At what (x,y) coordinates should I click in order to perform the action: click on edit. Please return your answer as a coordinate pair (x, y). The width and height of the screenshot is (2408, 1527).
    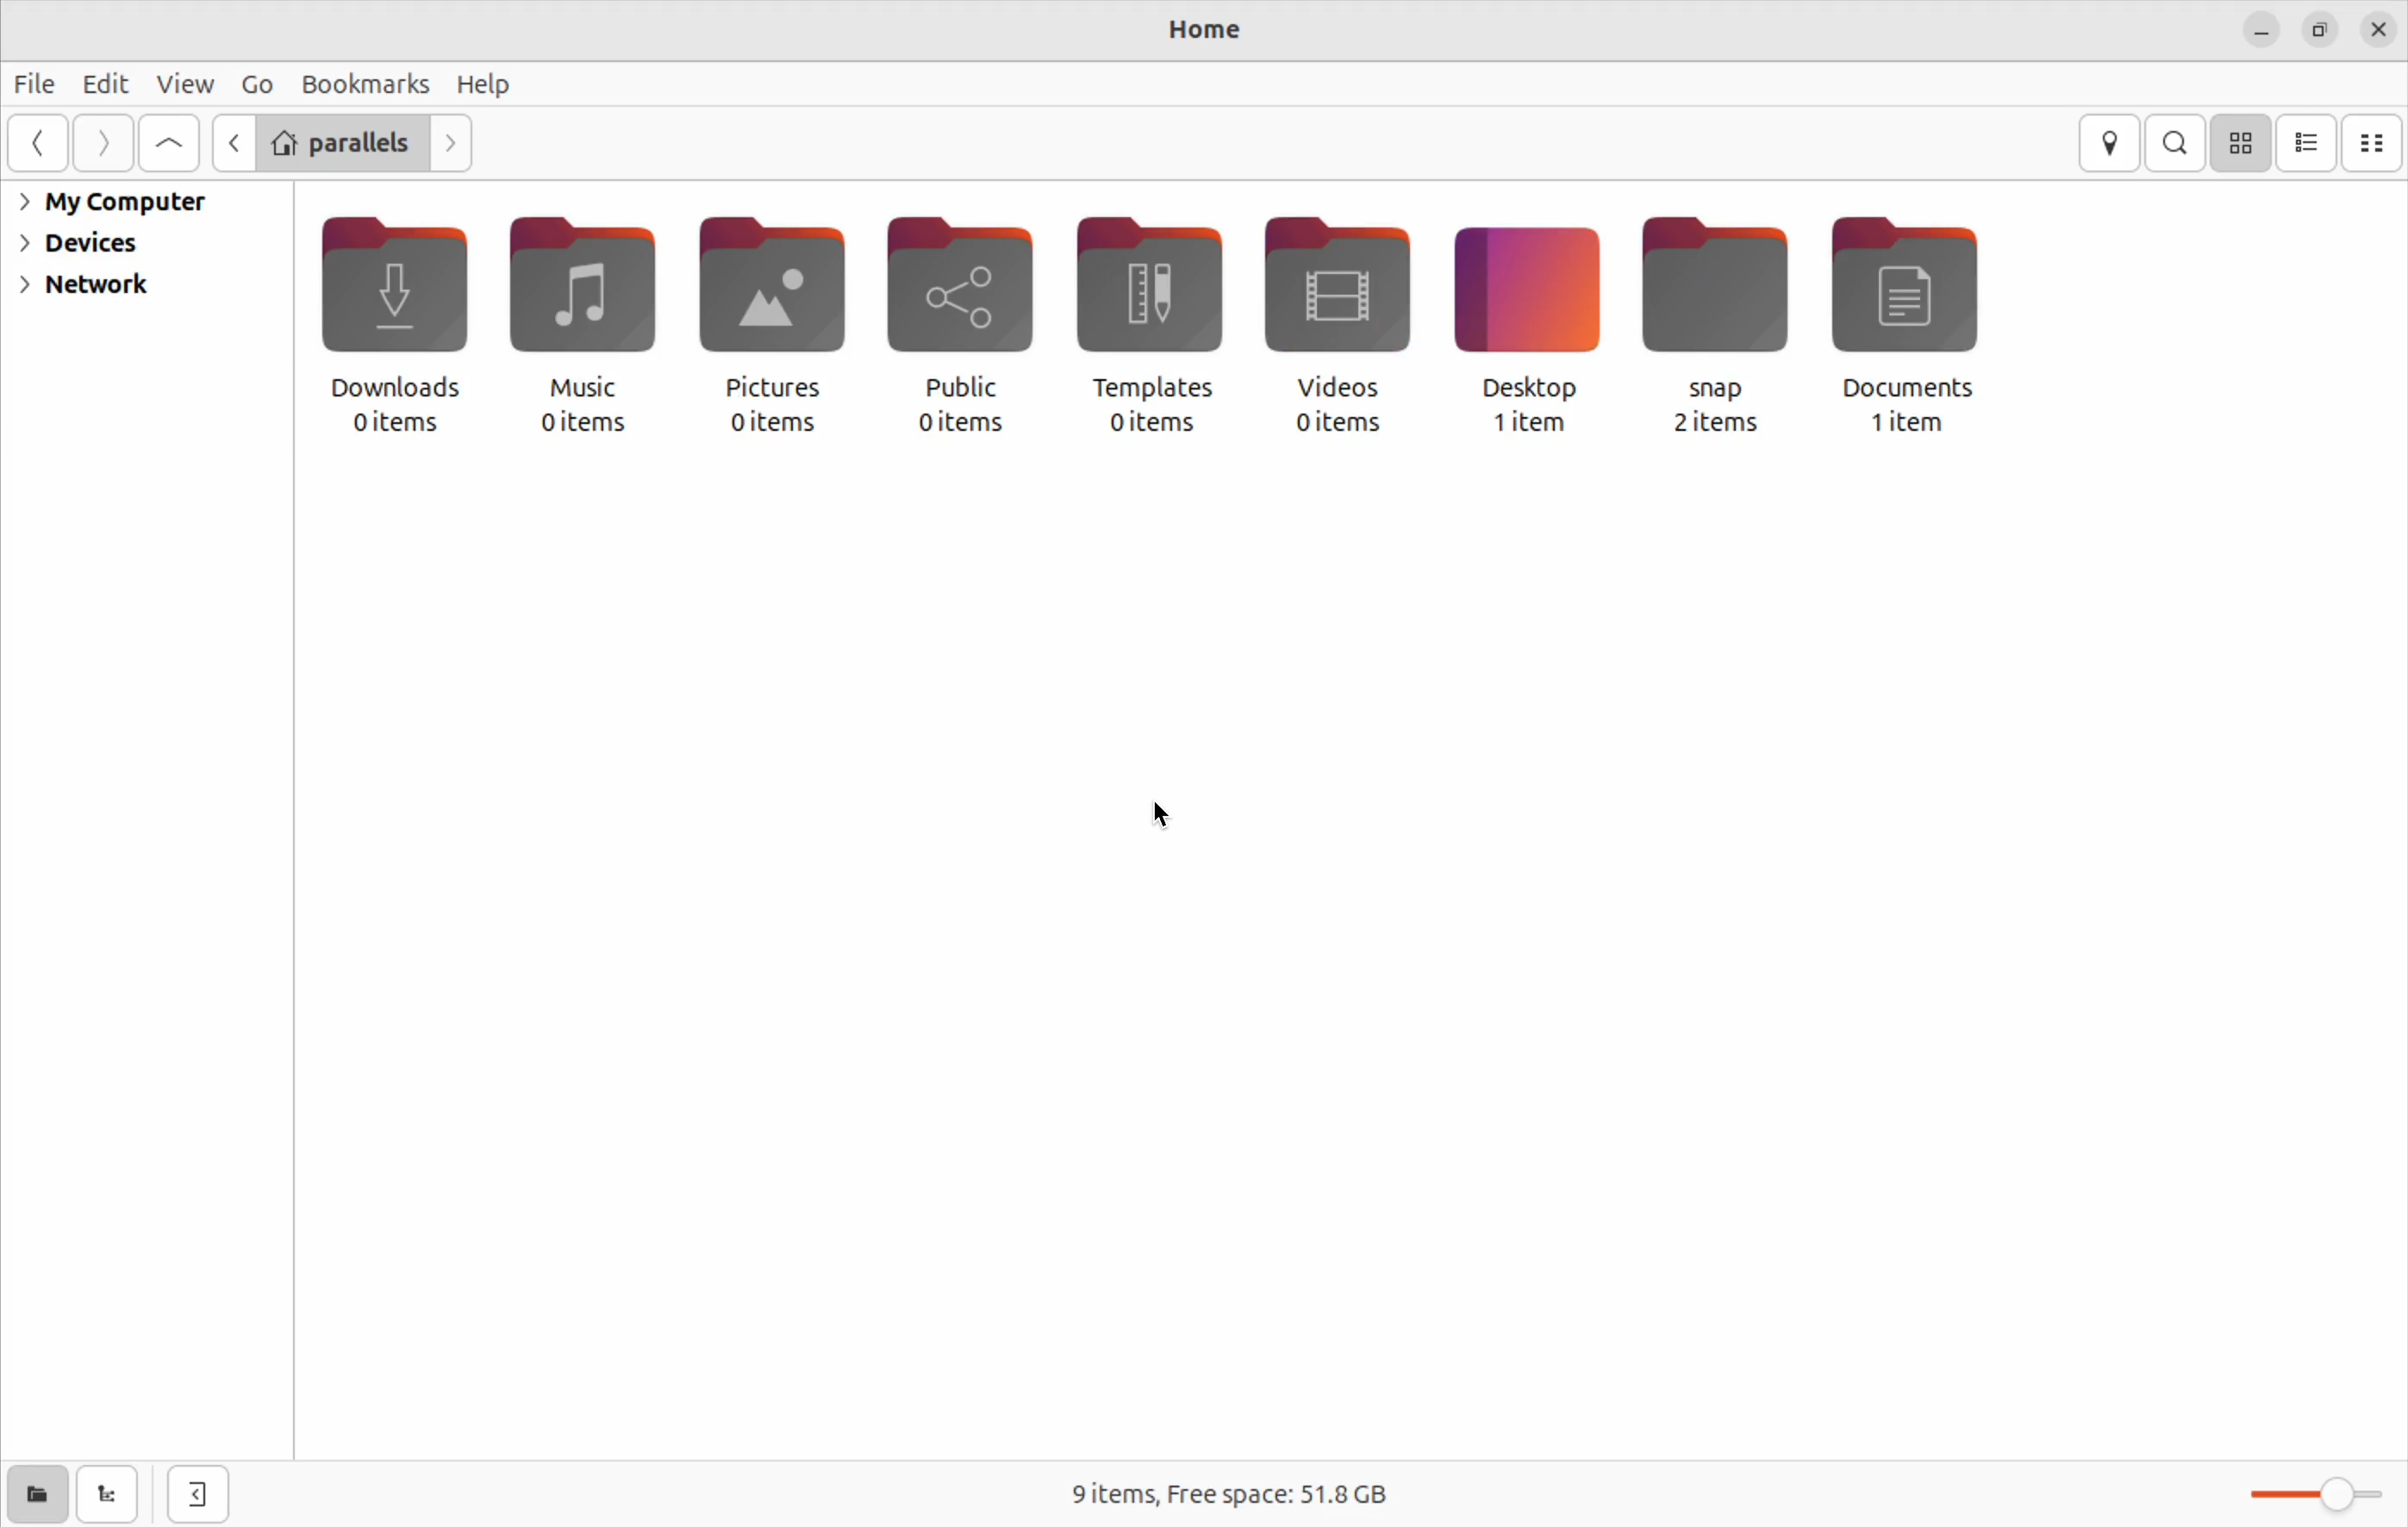
    Looking at the image, I should click on (104, 80).